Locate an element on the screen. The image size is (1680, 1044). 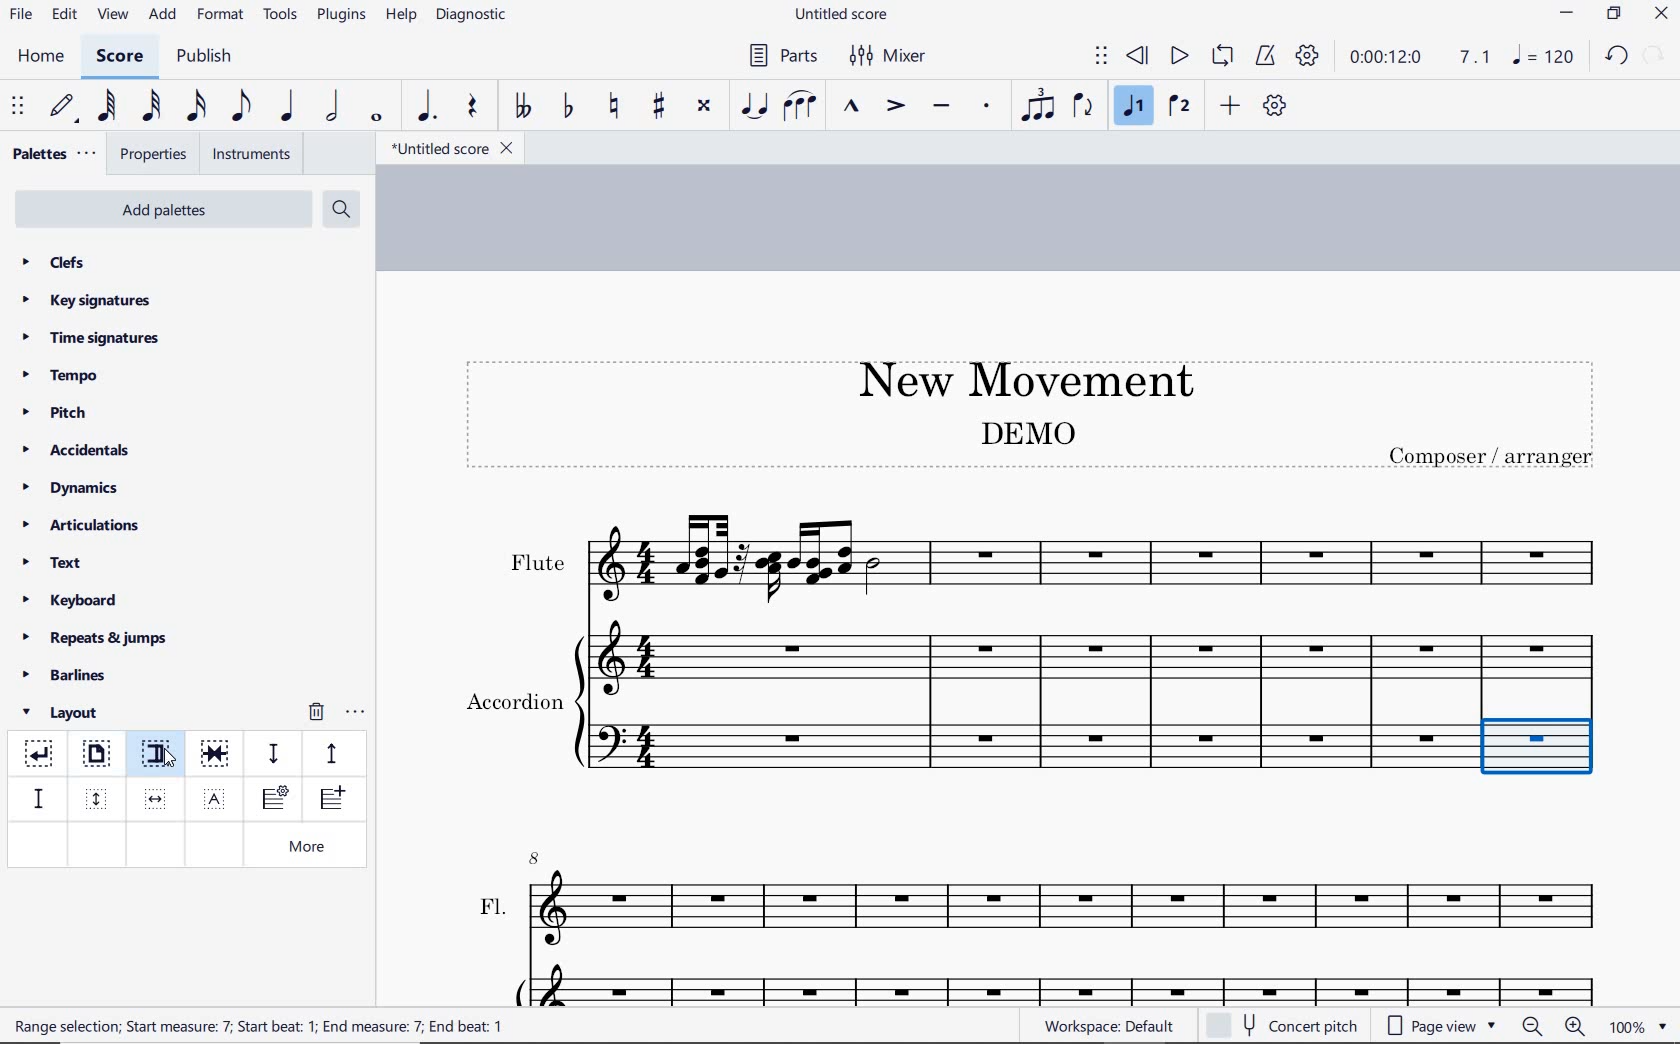
default (step time) is located at coordinates (64, 107).